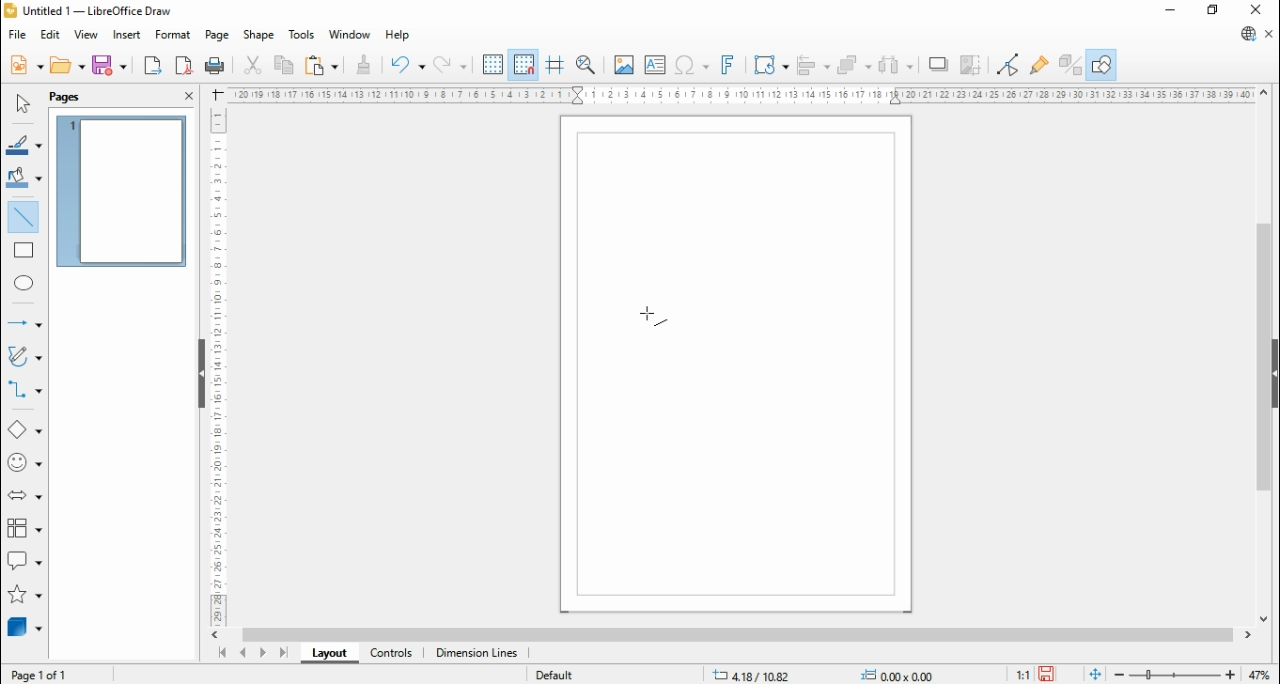 Image resolution: width=1280 pixels, height=684 pixels. I want to click on help, so click(398, 35).